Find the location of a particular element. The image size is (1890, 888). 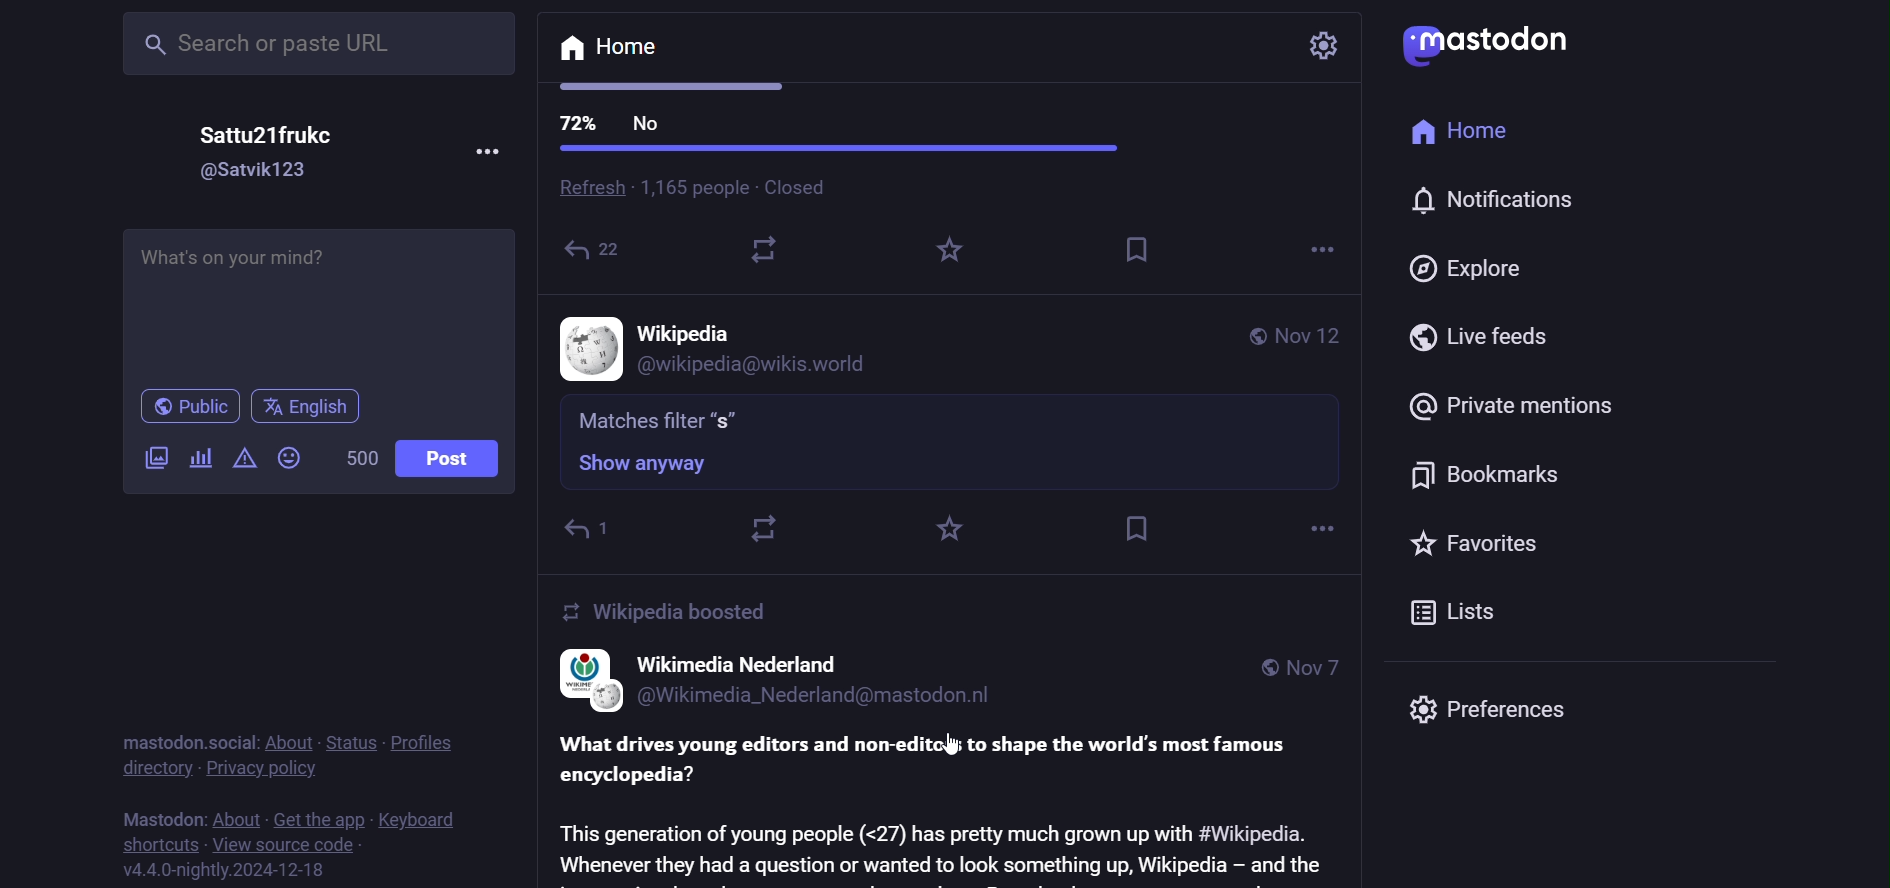

more options is located at coordinates (1320, 251).